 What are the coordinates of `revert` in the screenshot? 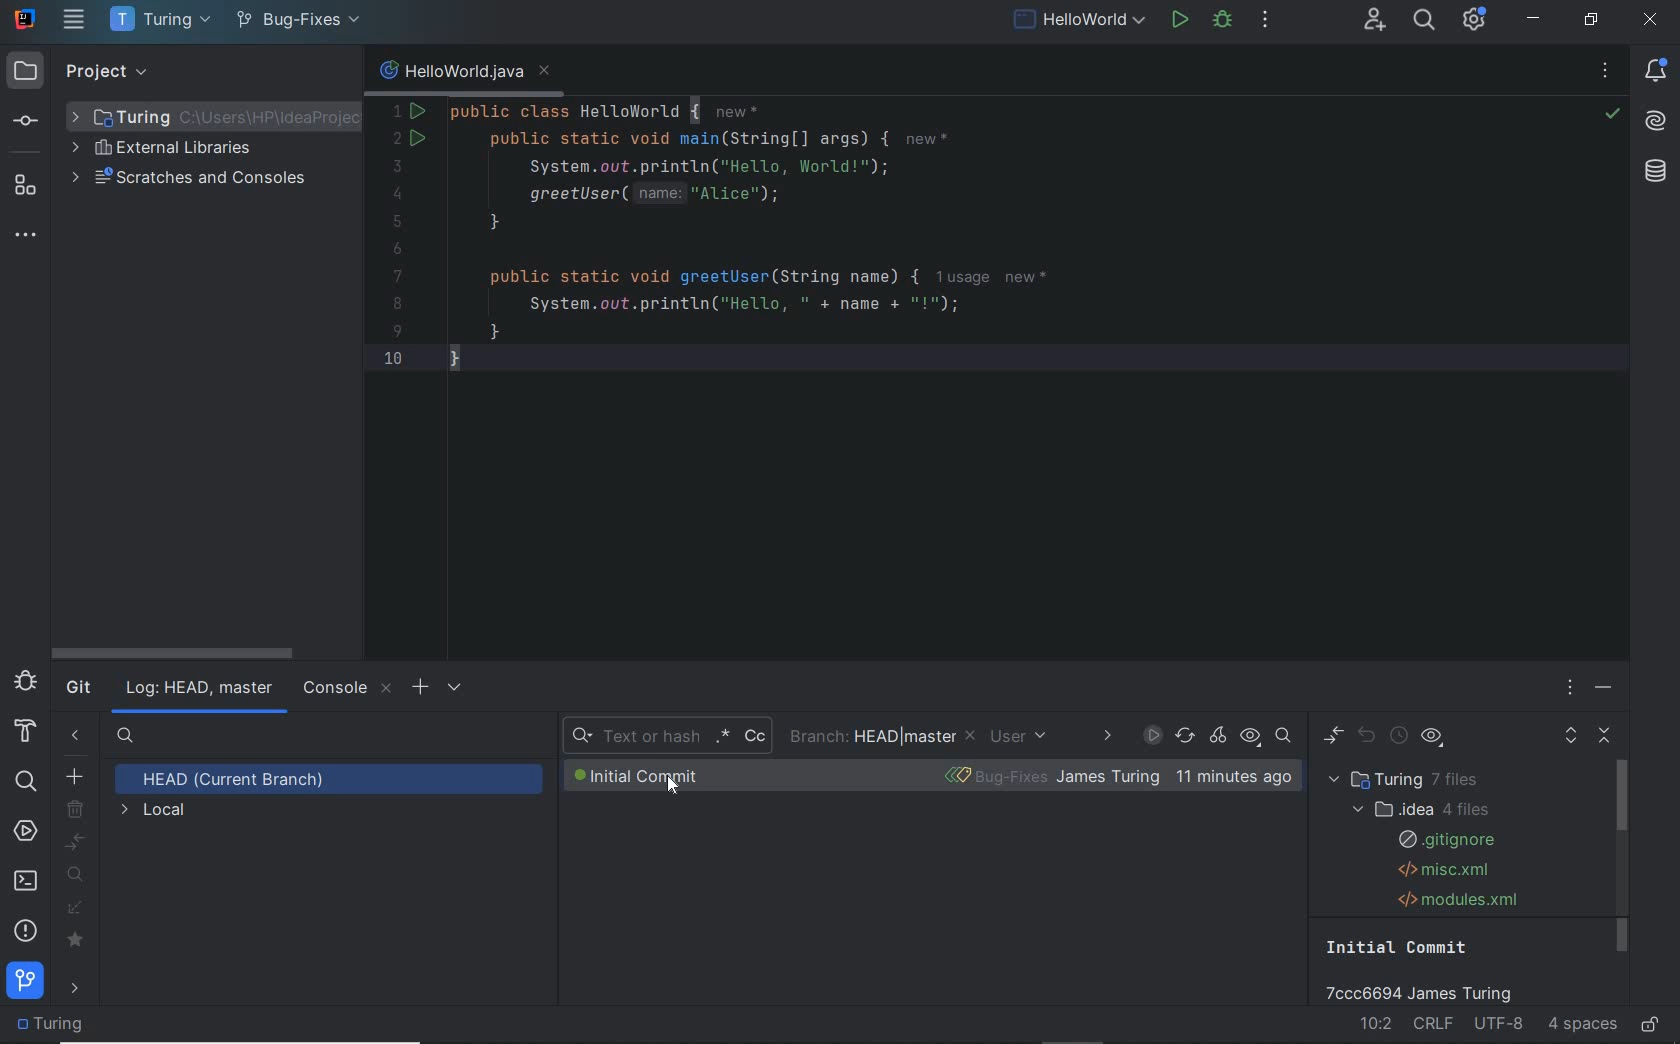 It's located at (1369, 737).